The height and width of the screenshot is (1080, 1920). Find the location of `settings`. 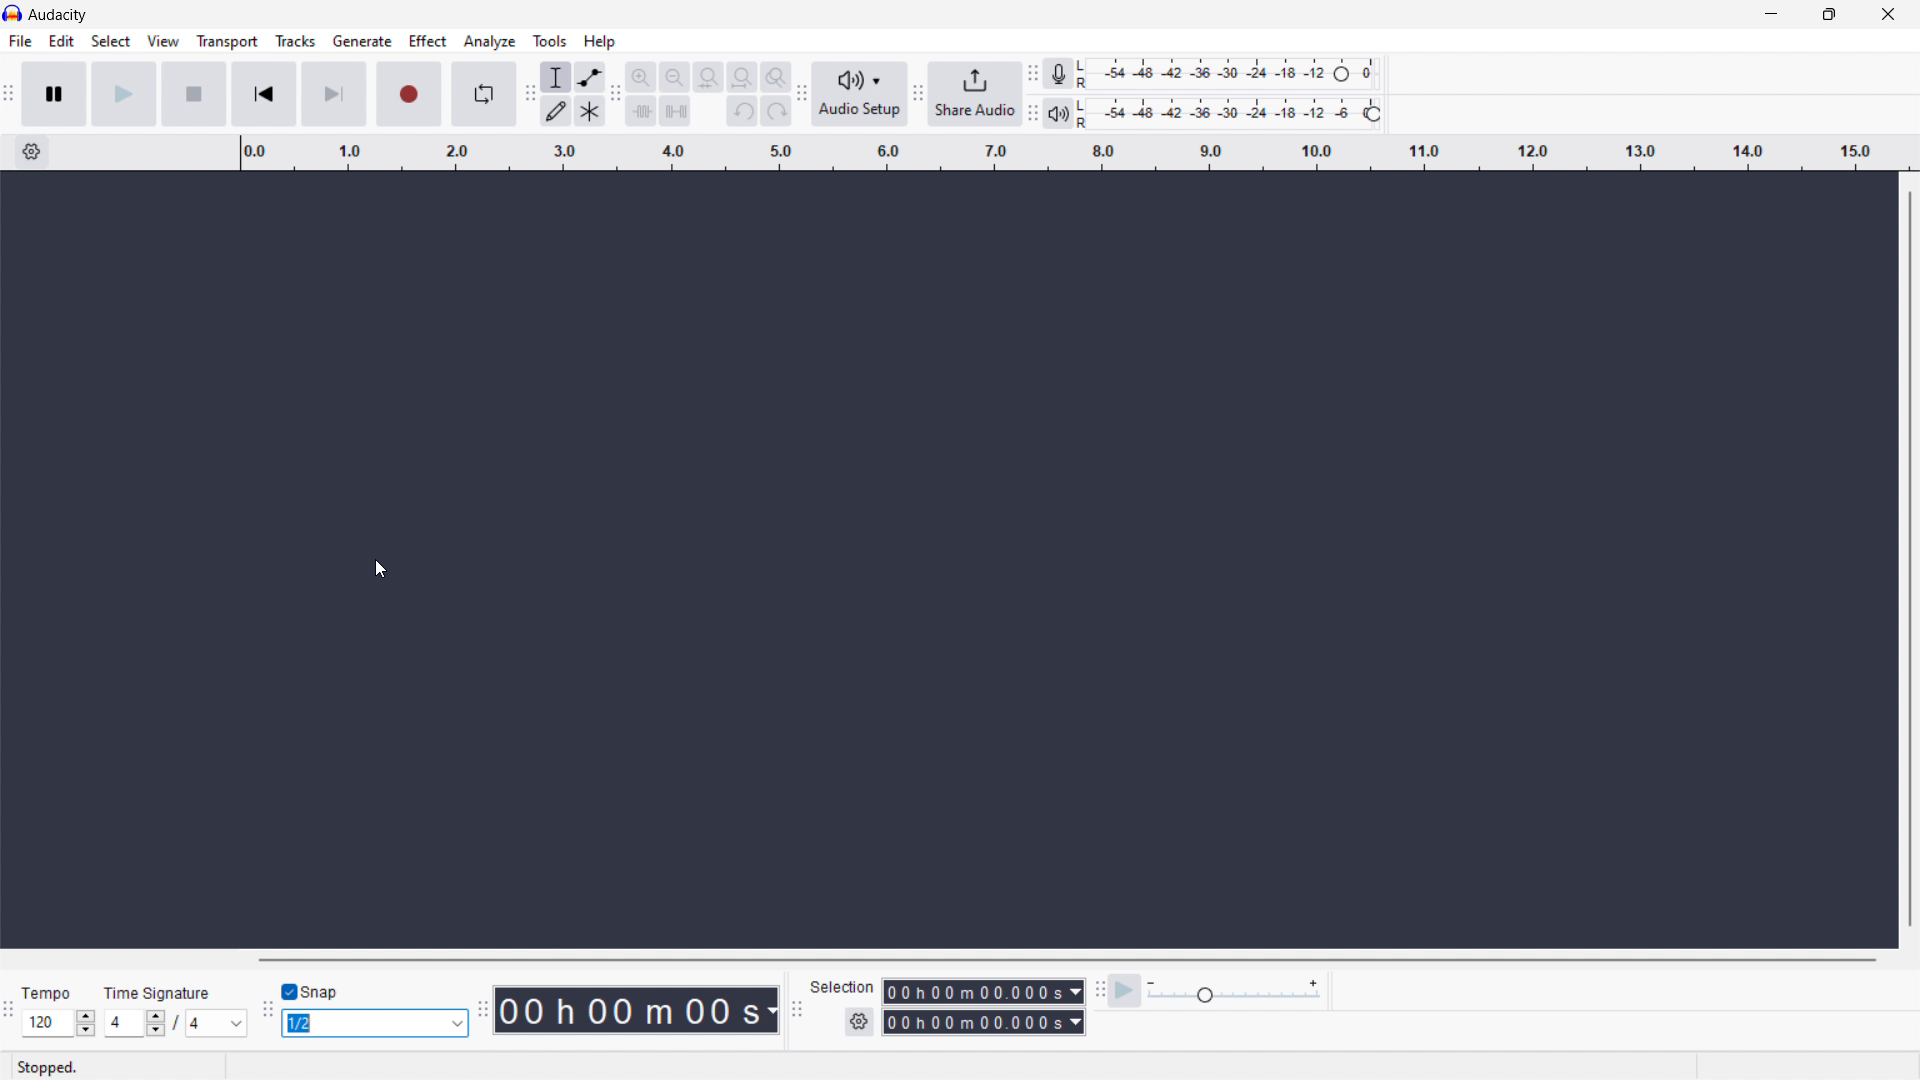

settings is located at coordinates (32, 151).